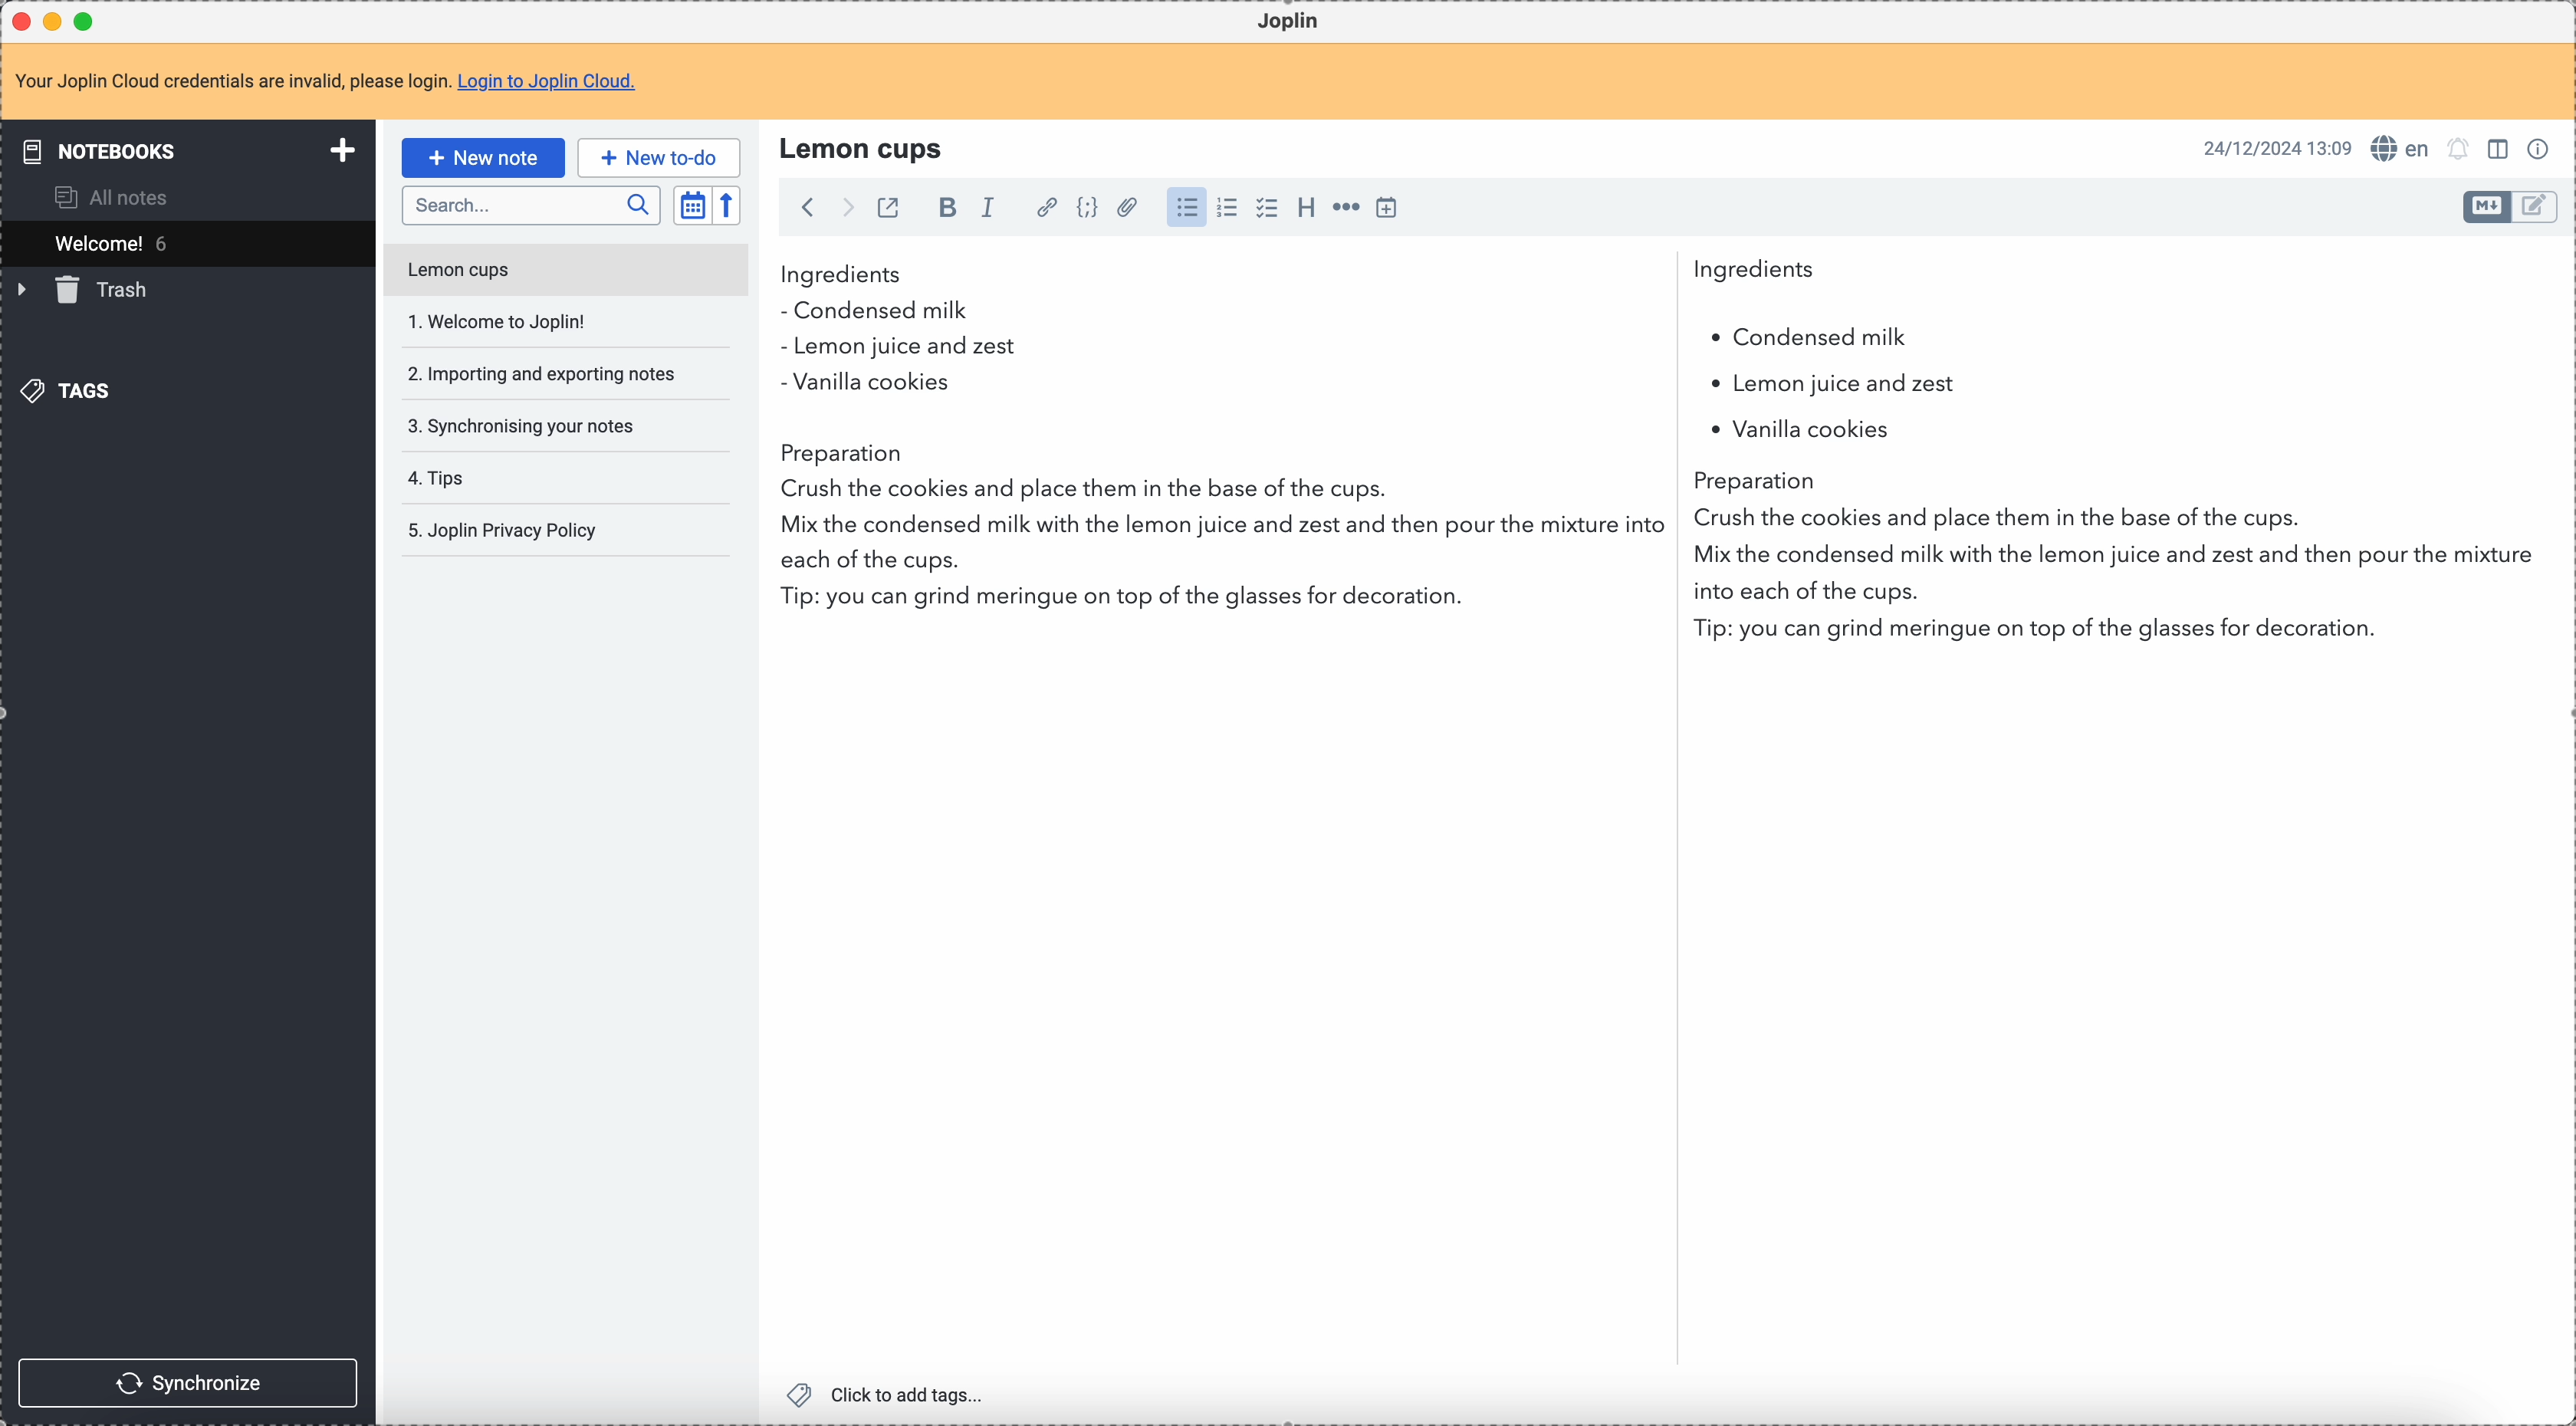  What do you see at coordinates (2488, 207) in the screenshot?
I see `toggle edit layout` at bounding box center [2488, 207].